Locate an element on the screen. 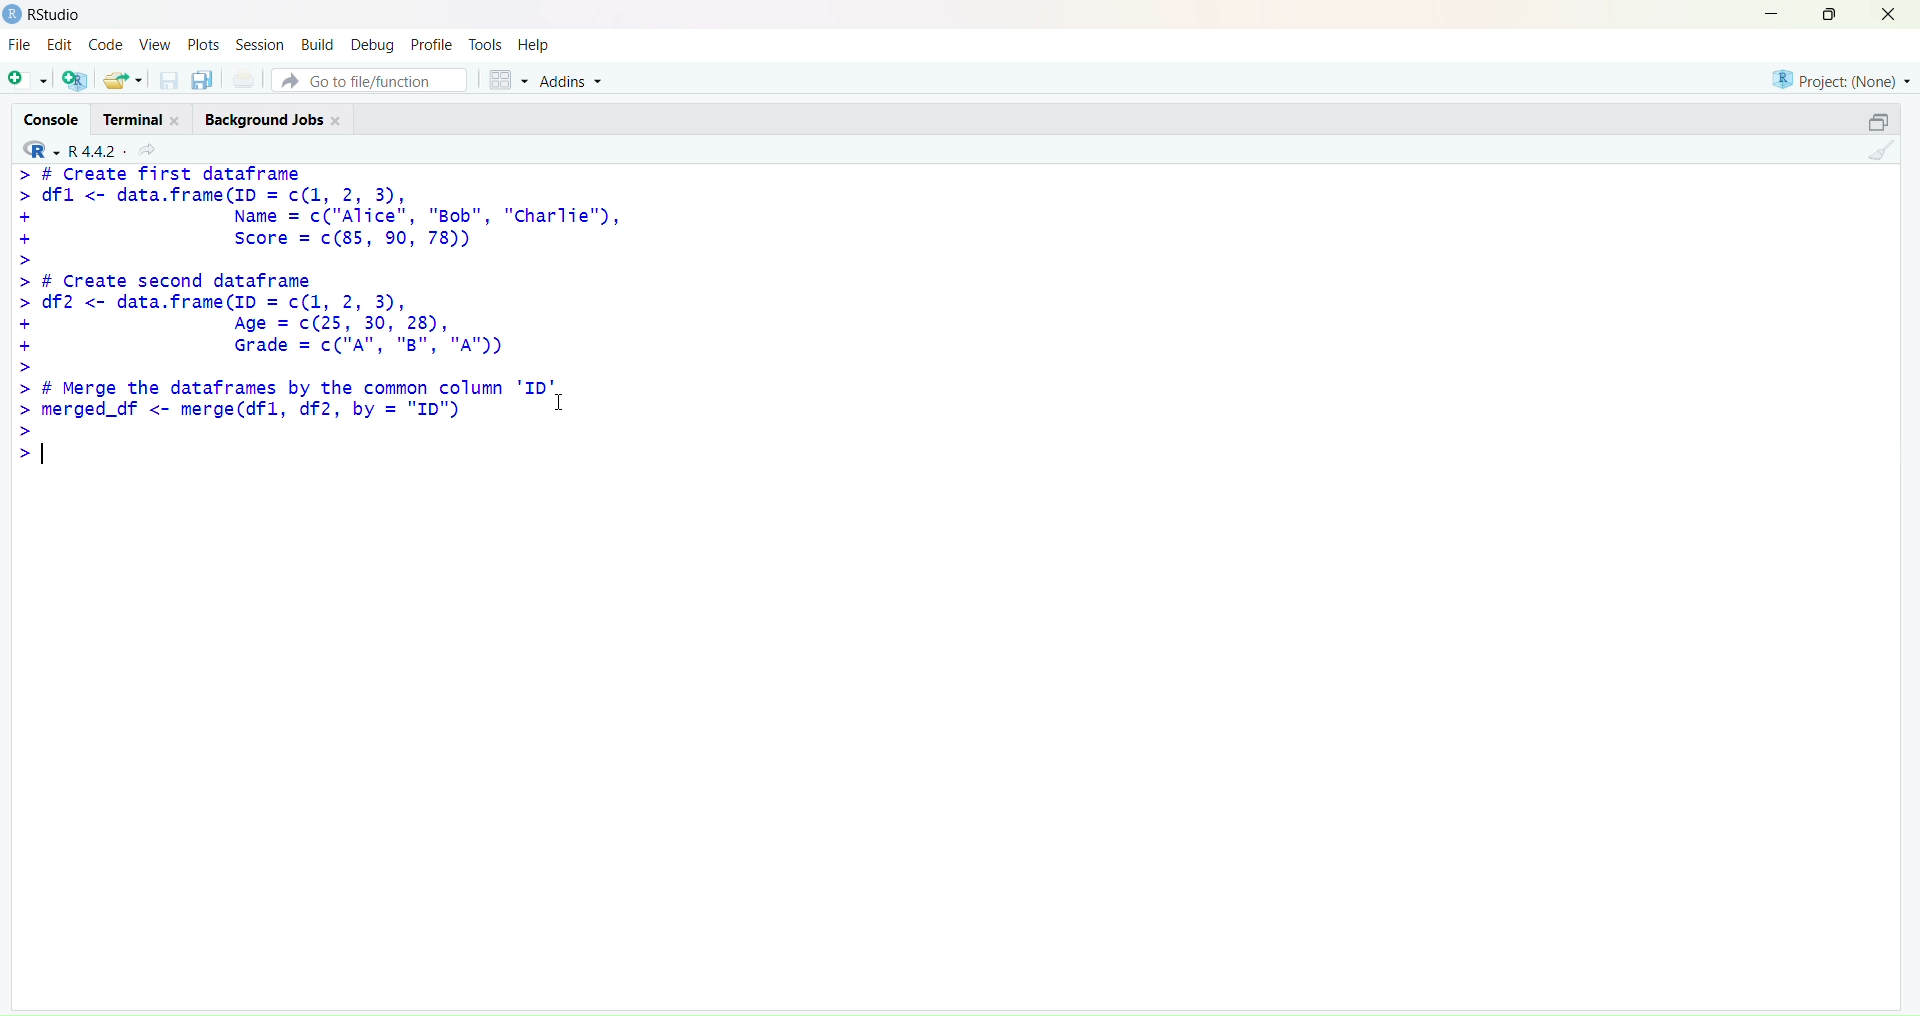 This screenshot has height=1016, width=1920. Help is located at coordinates (532, 44).